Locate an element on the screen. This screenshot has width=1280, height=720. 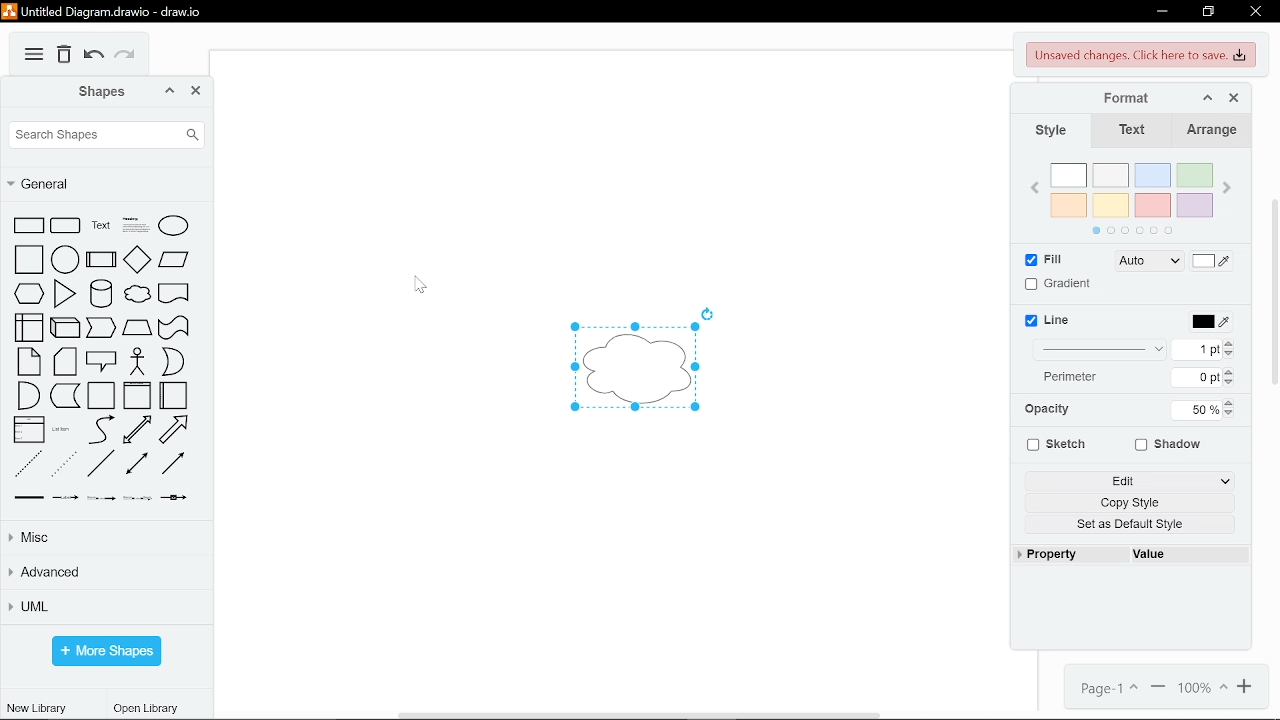
current perimeter is located at coordinates (1191, 377).